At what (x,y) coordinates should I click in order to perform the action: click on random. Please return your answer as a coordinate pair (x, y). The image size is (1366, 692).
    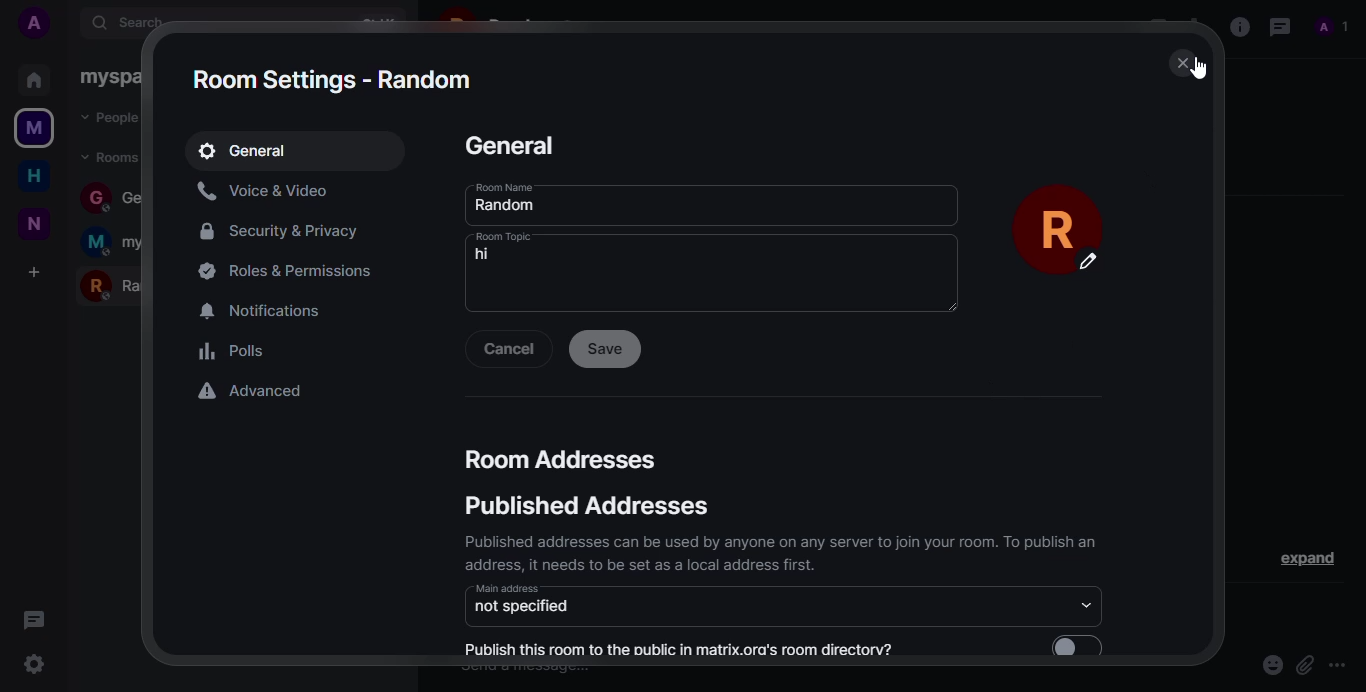
    Looking at the image, I should click on (507, 206).